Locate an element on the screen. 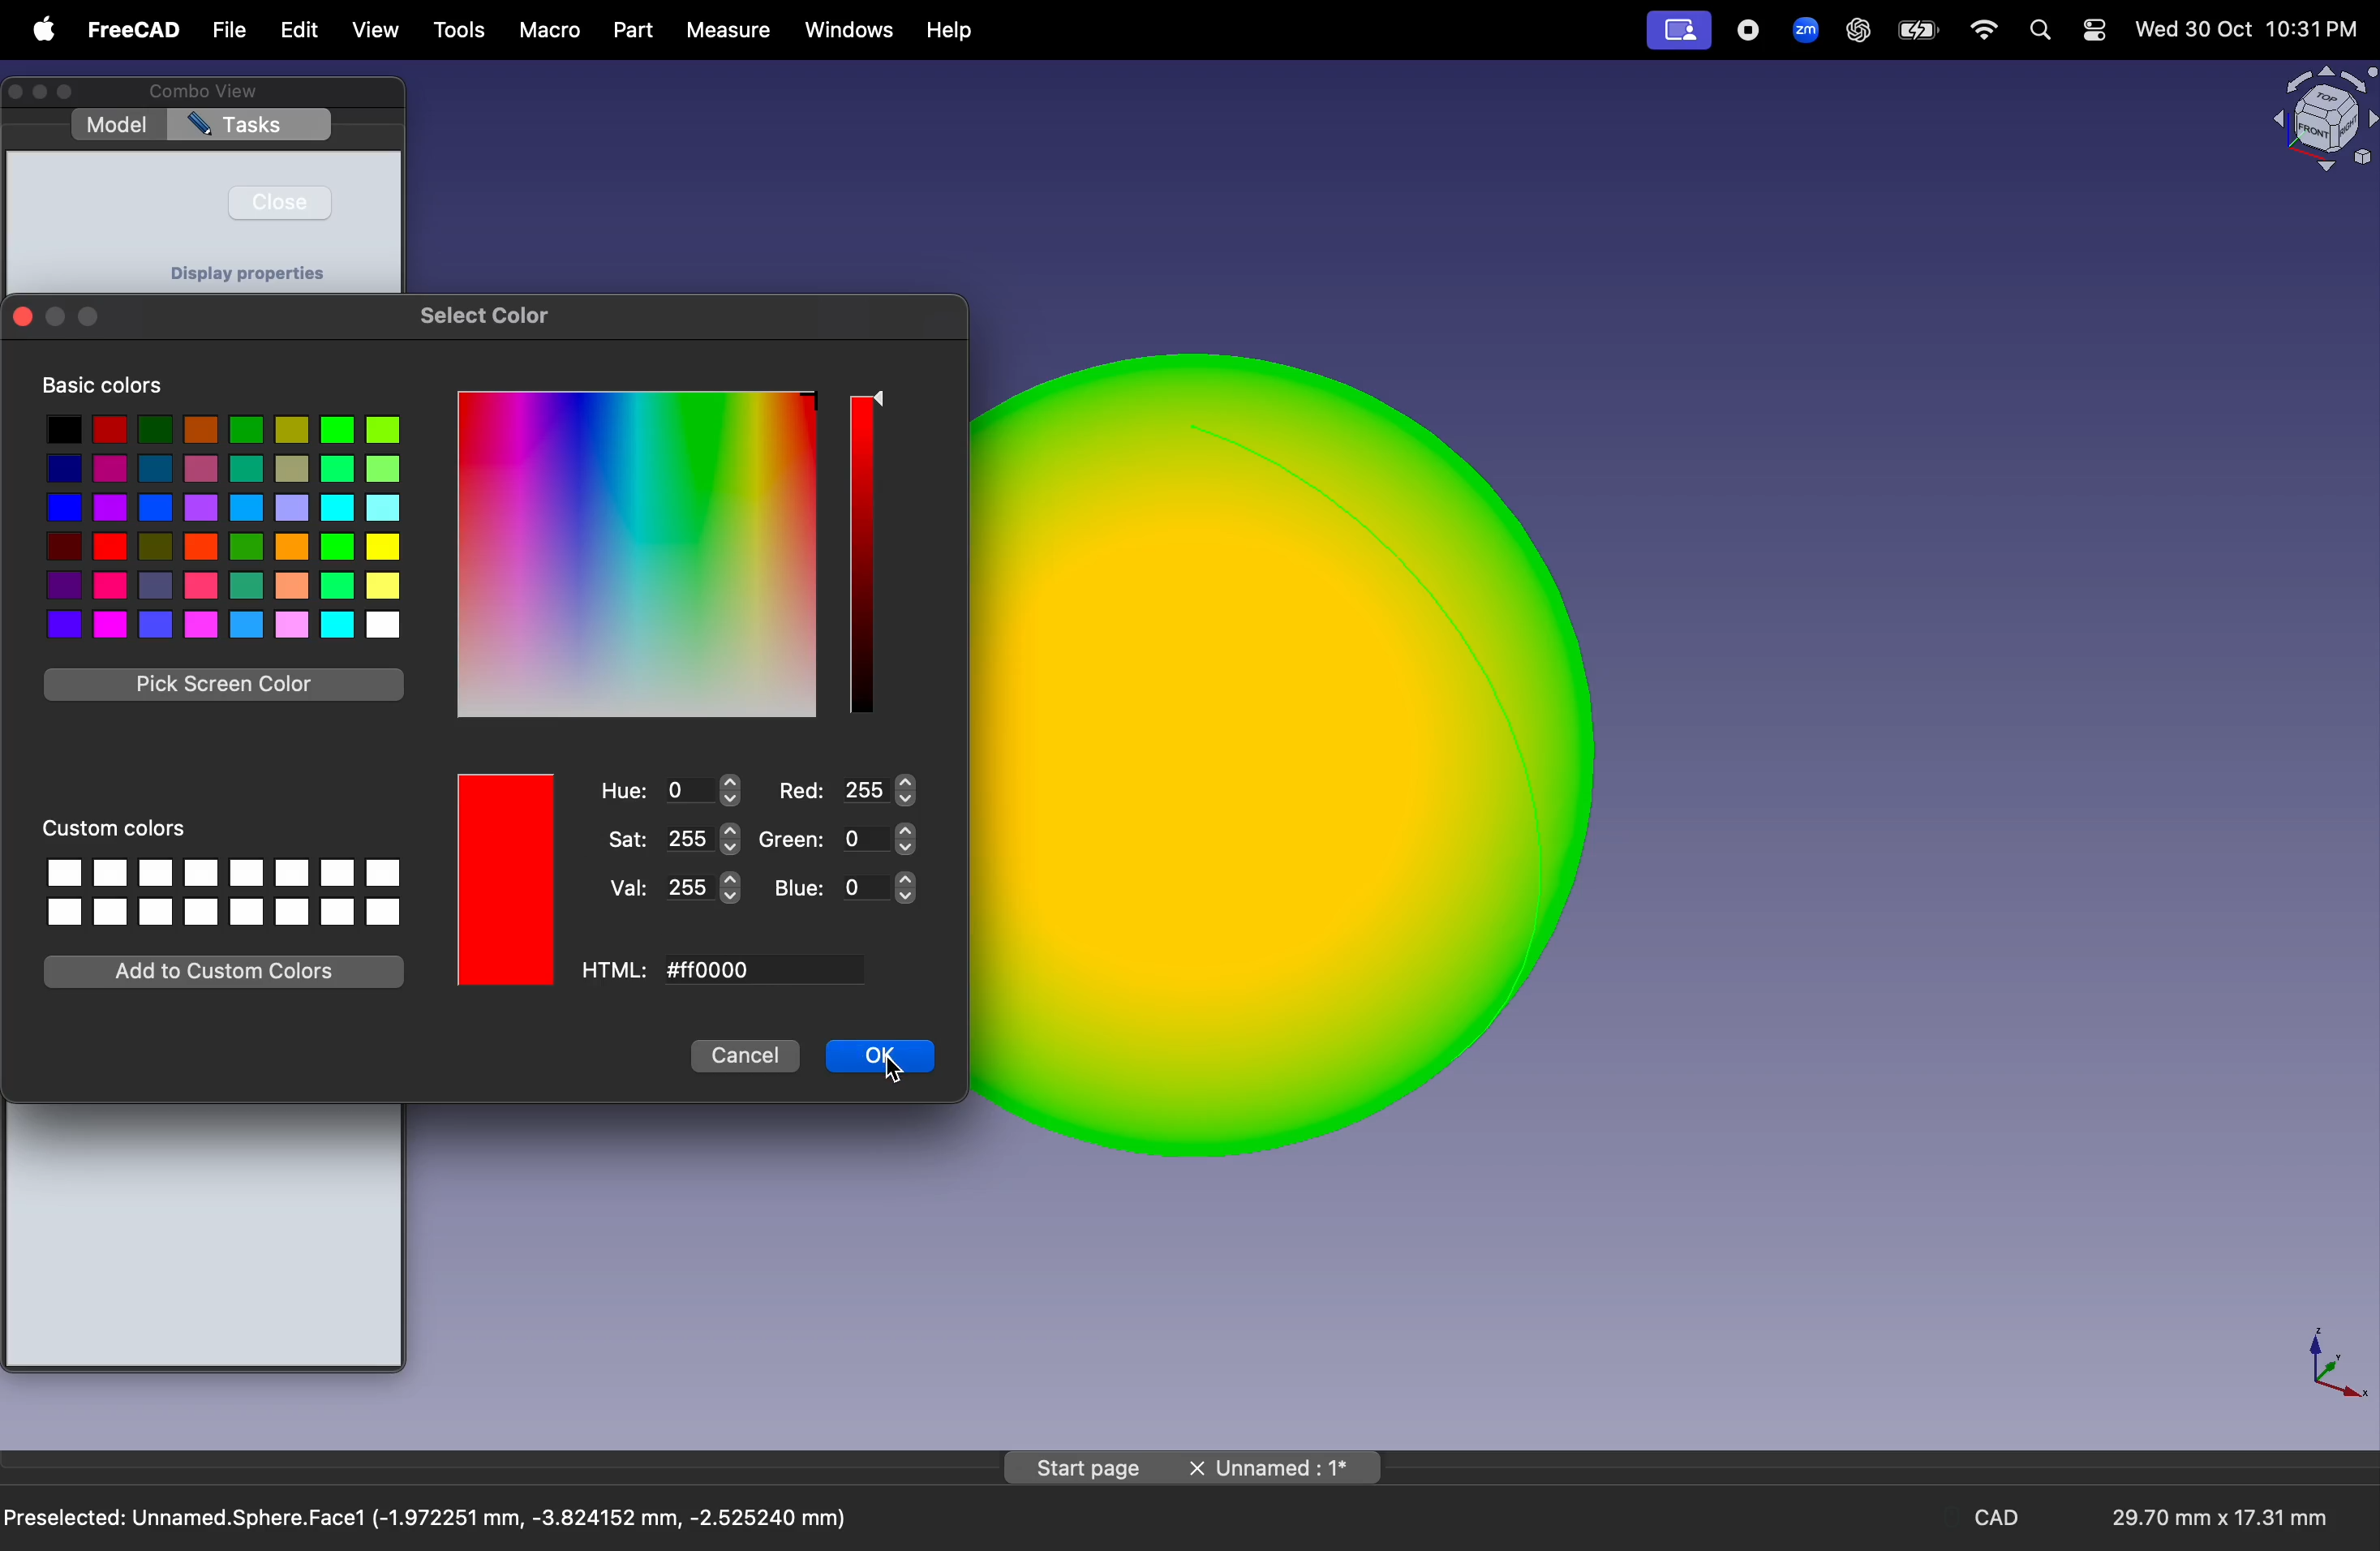  colors selection is located at coordinates (221, 526).